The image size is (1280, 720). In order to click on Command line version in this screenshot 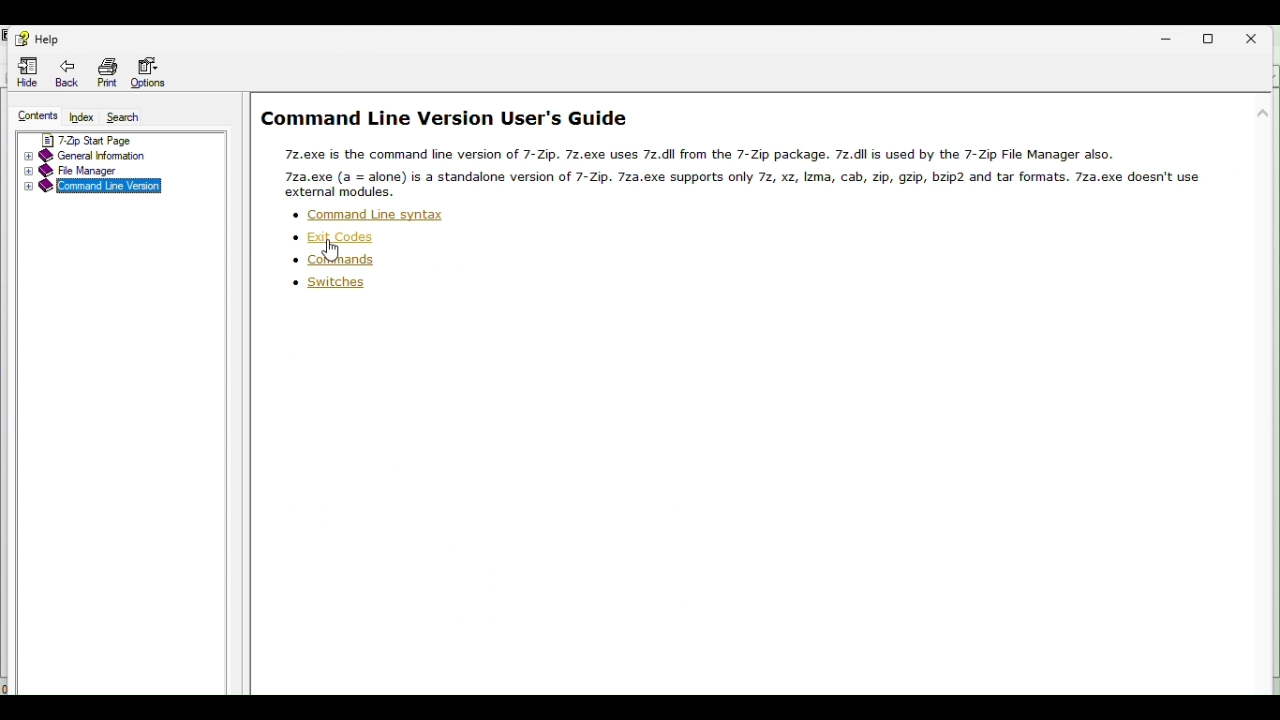, I will do `click(98, 188)`.